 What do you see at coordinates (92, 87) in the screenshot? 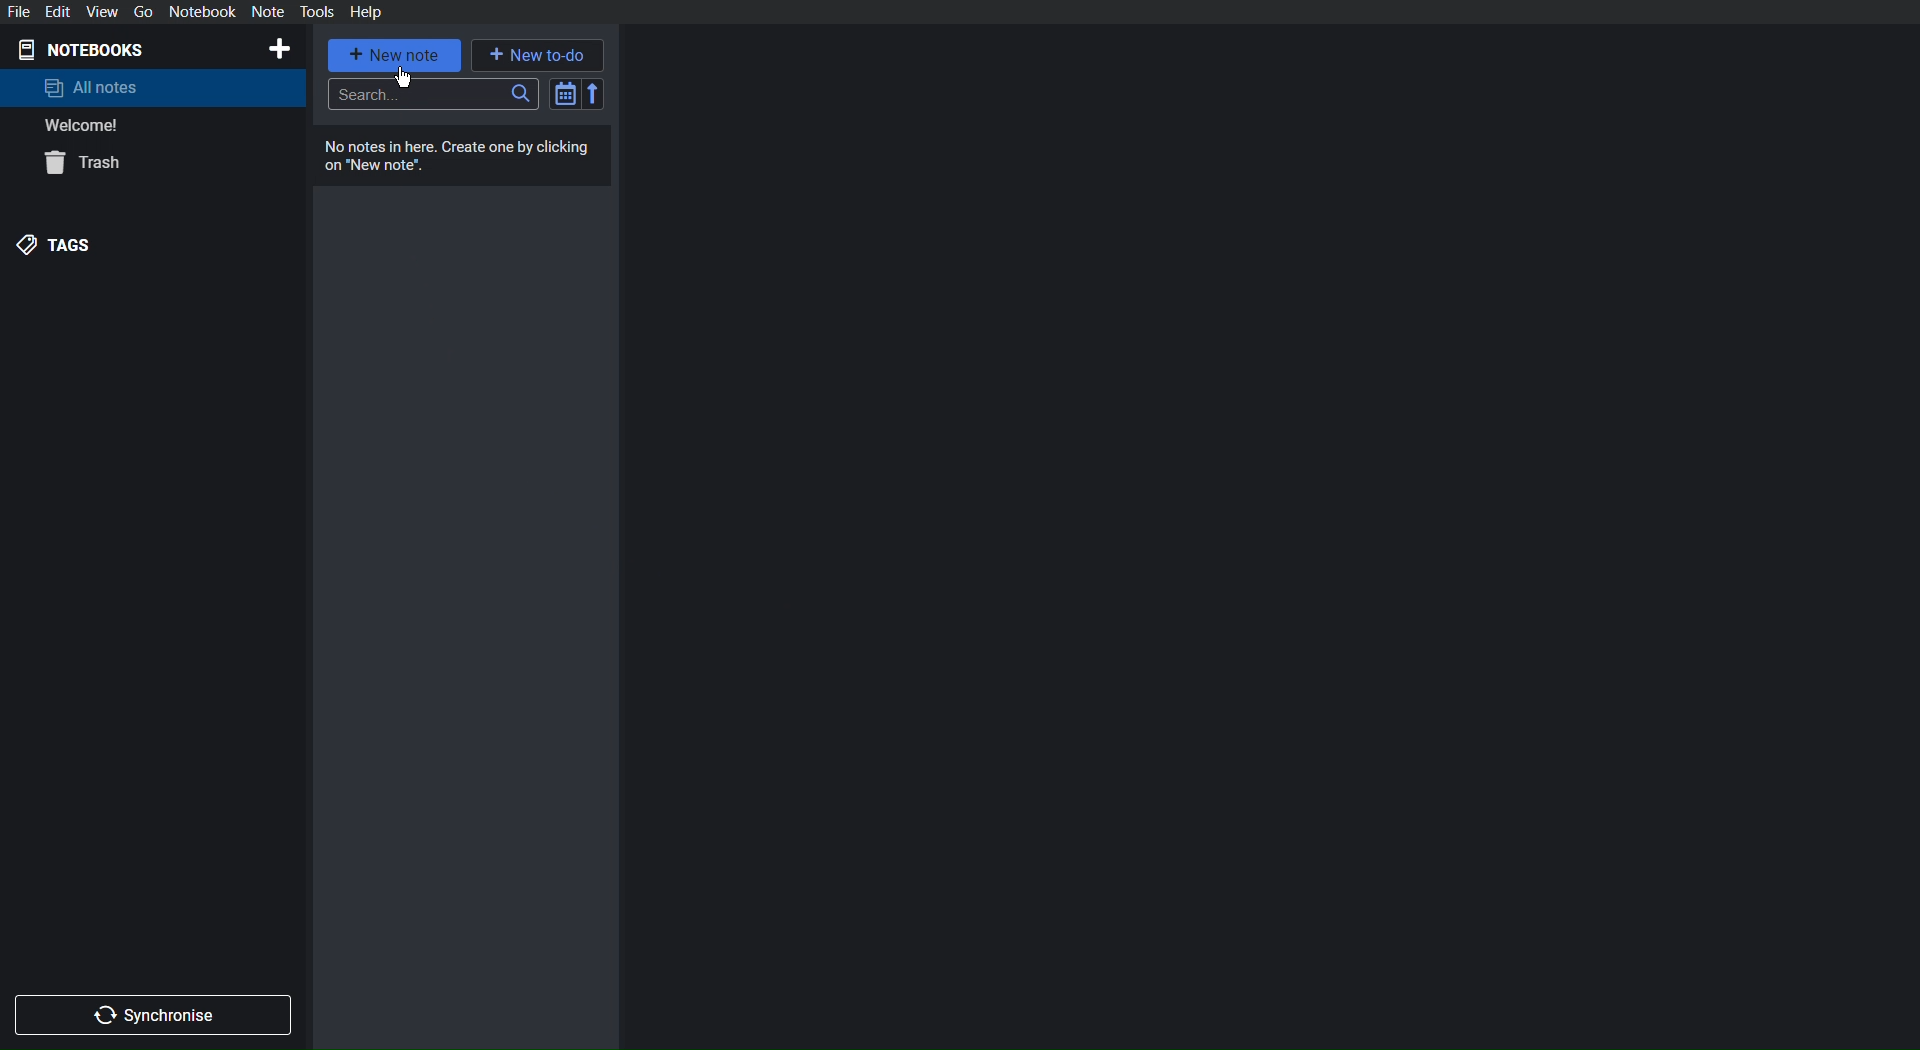
I see `All notes` at bounding box center [92, 87].